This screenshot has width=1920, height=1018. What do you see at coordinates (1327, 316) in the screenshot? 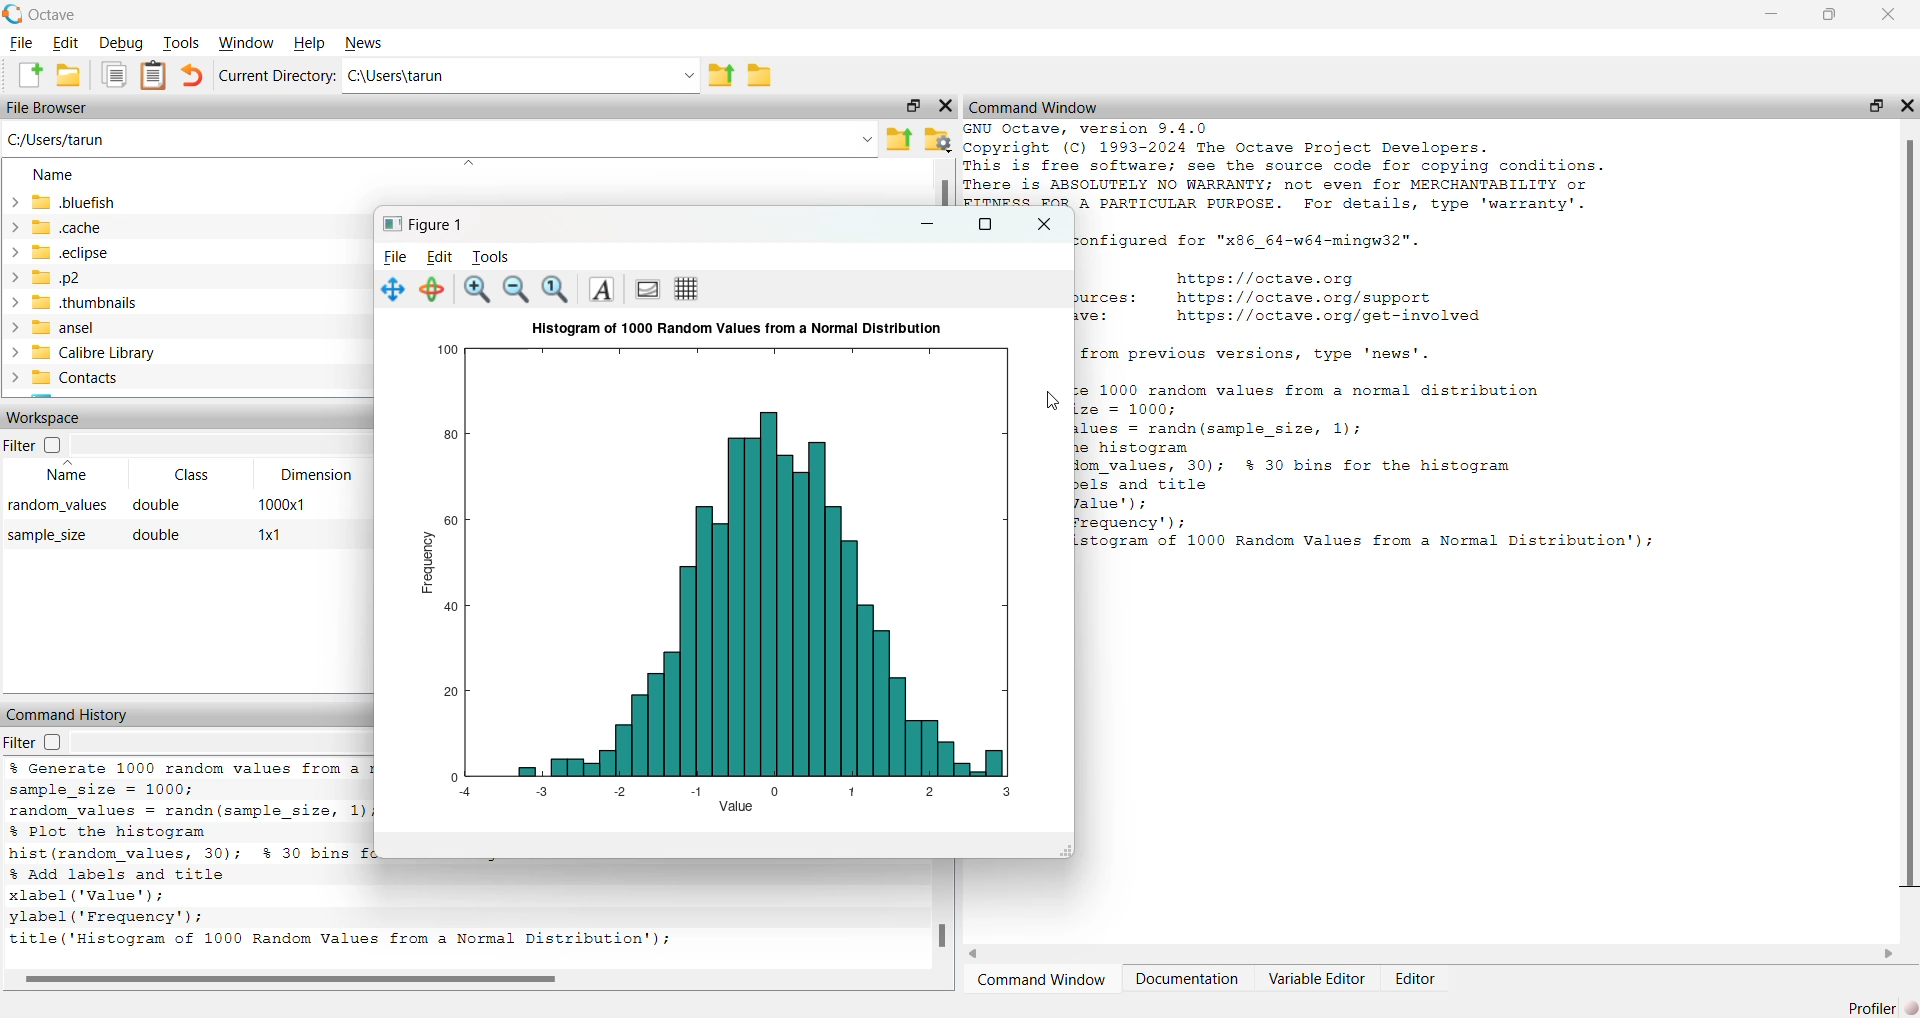
I see `https://octave.org/get-involved` at bounding box center [1327, 316].